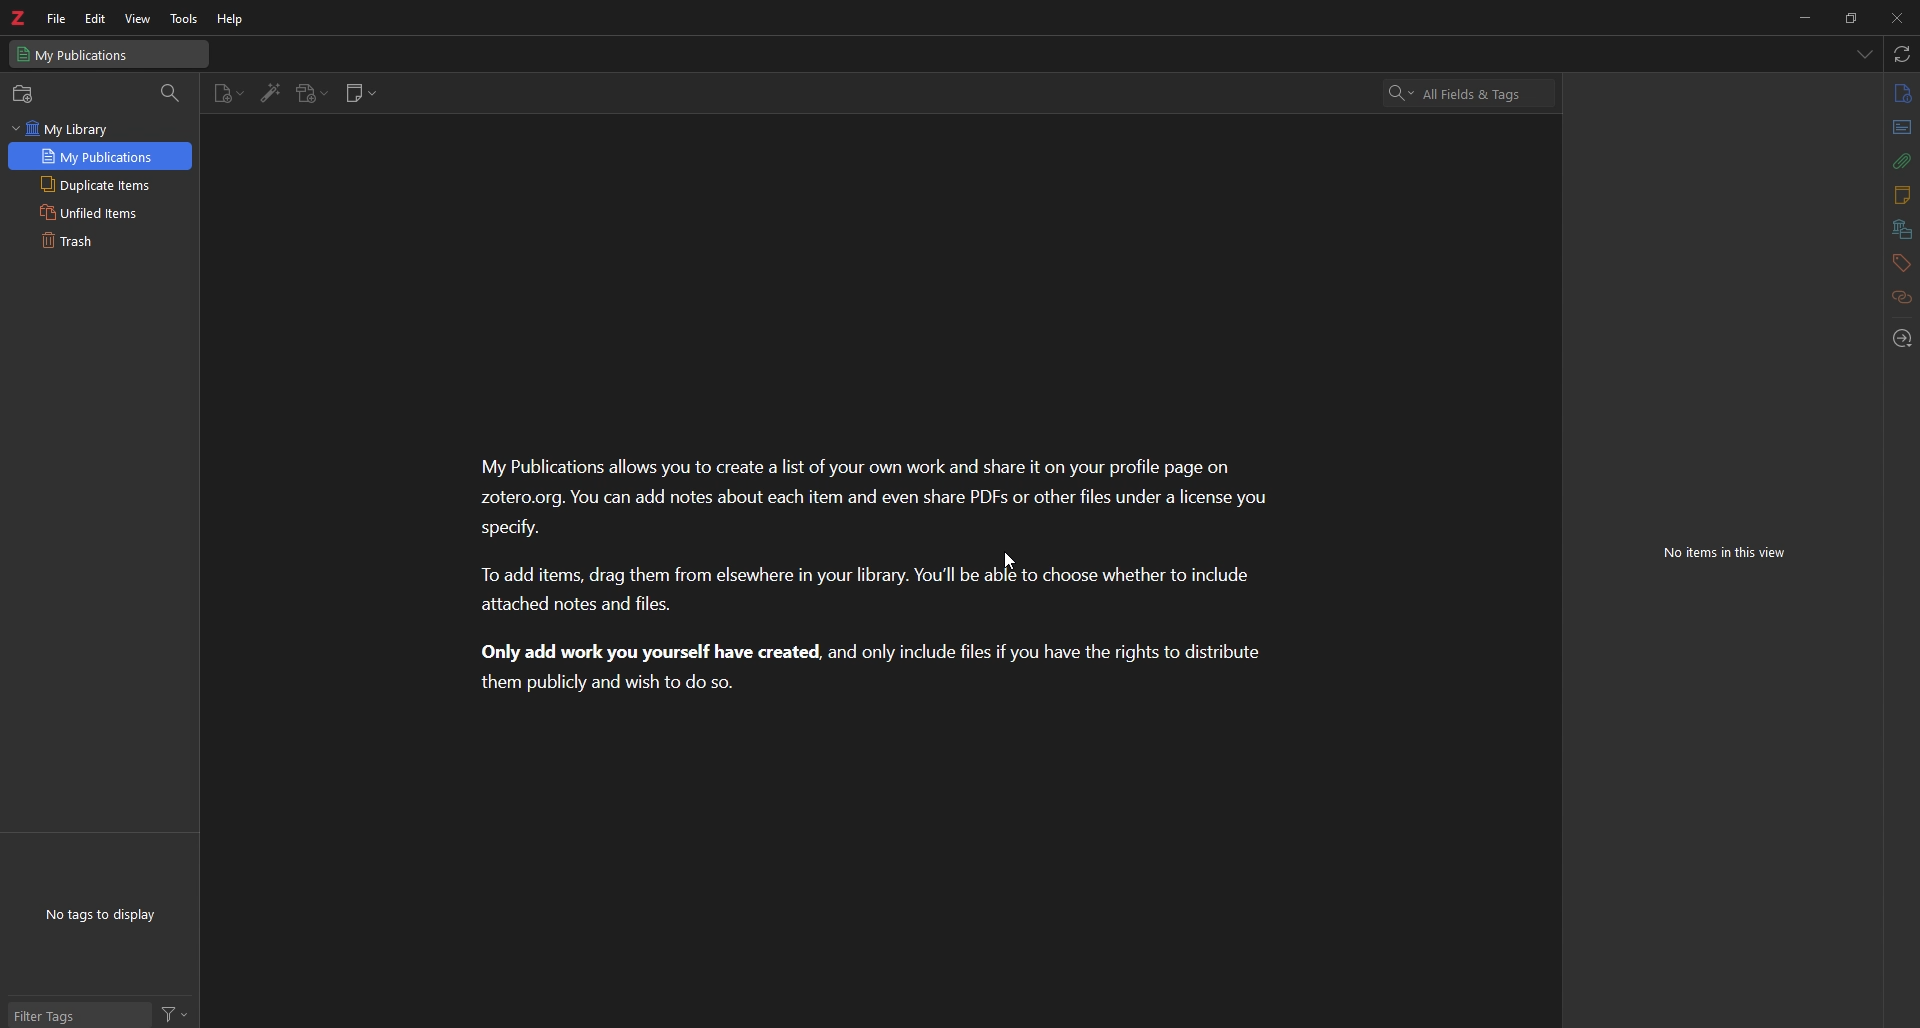  I want to click on Attachments, so click(1898, 164).